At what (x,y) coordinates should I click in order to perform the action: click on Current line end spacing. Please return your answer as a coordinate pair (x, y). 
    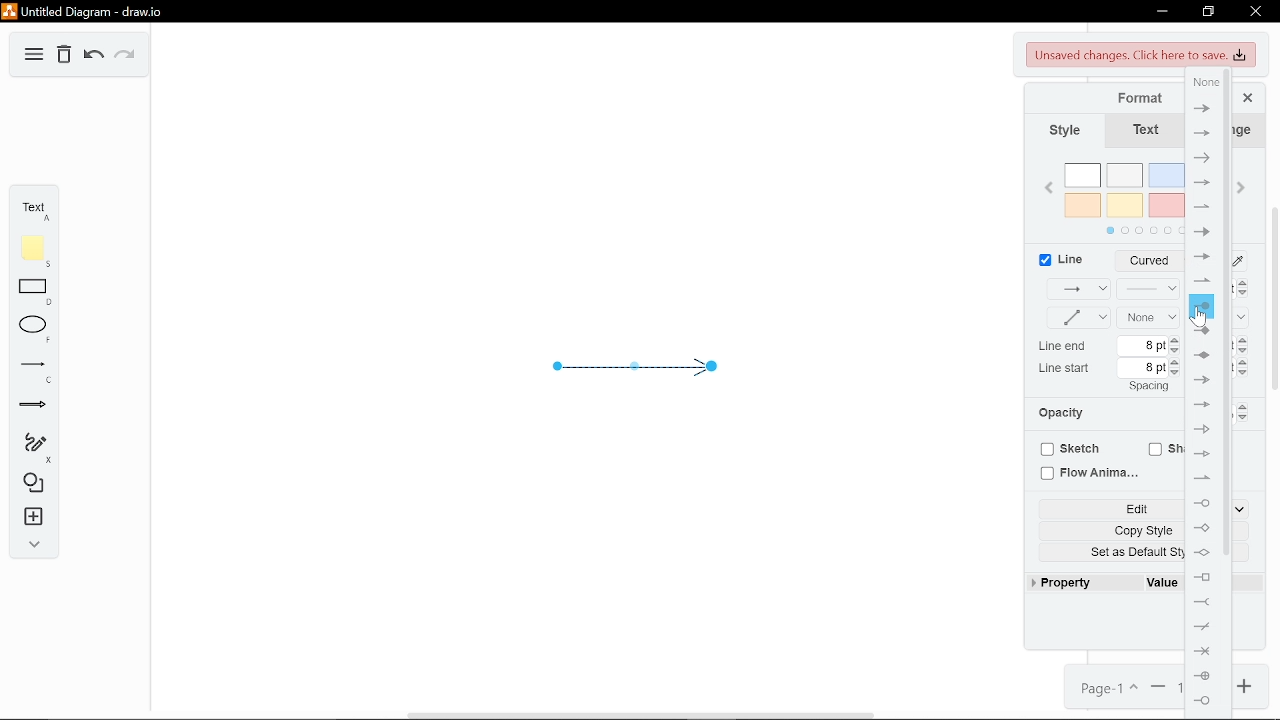
    Looking at the image, I should click on (1140, 346).